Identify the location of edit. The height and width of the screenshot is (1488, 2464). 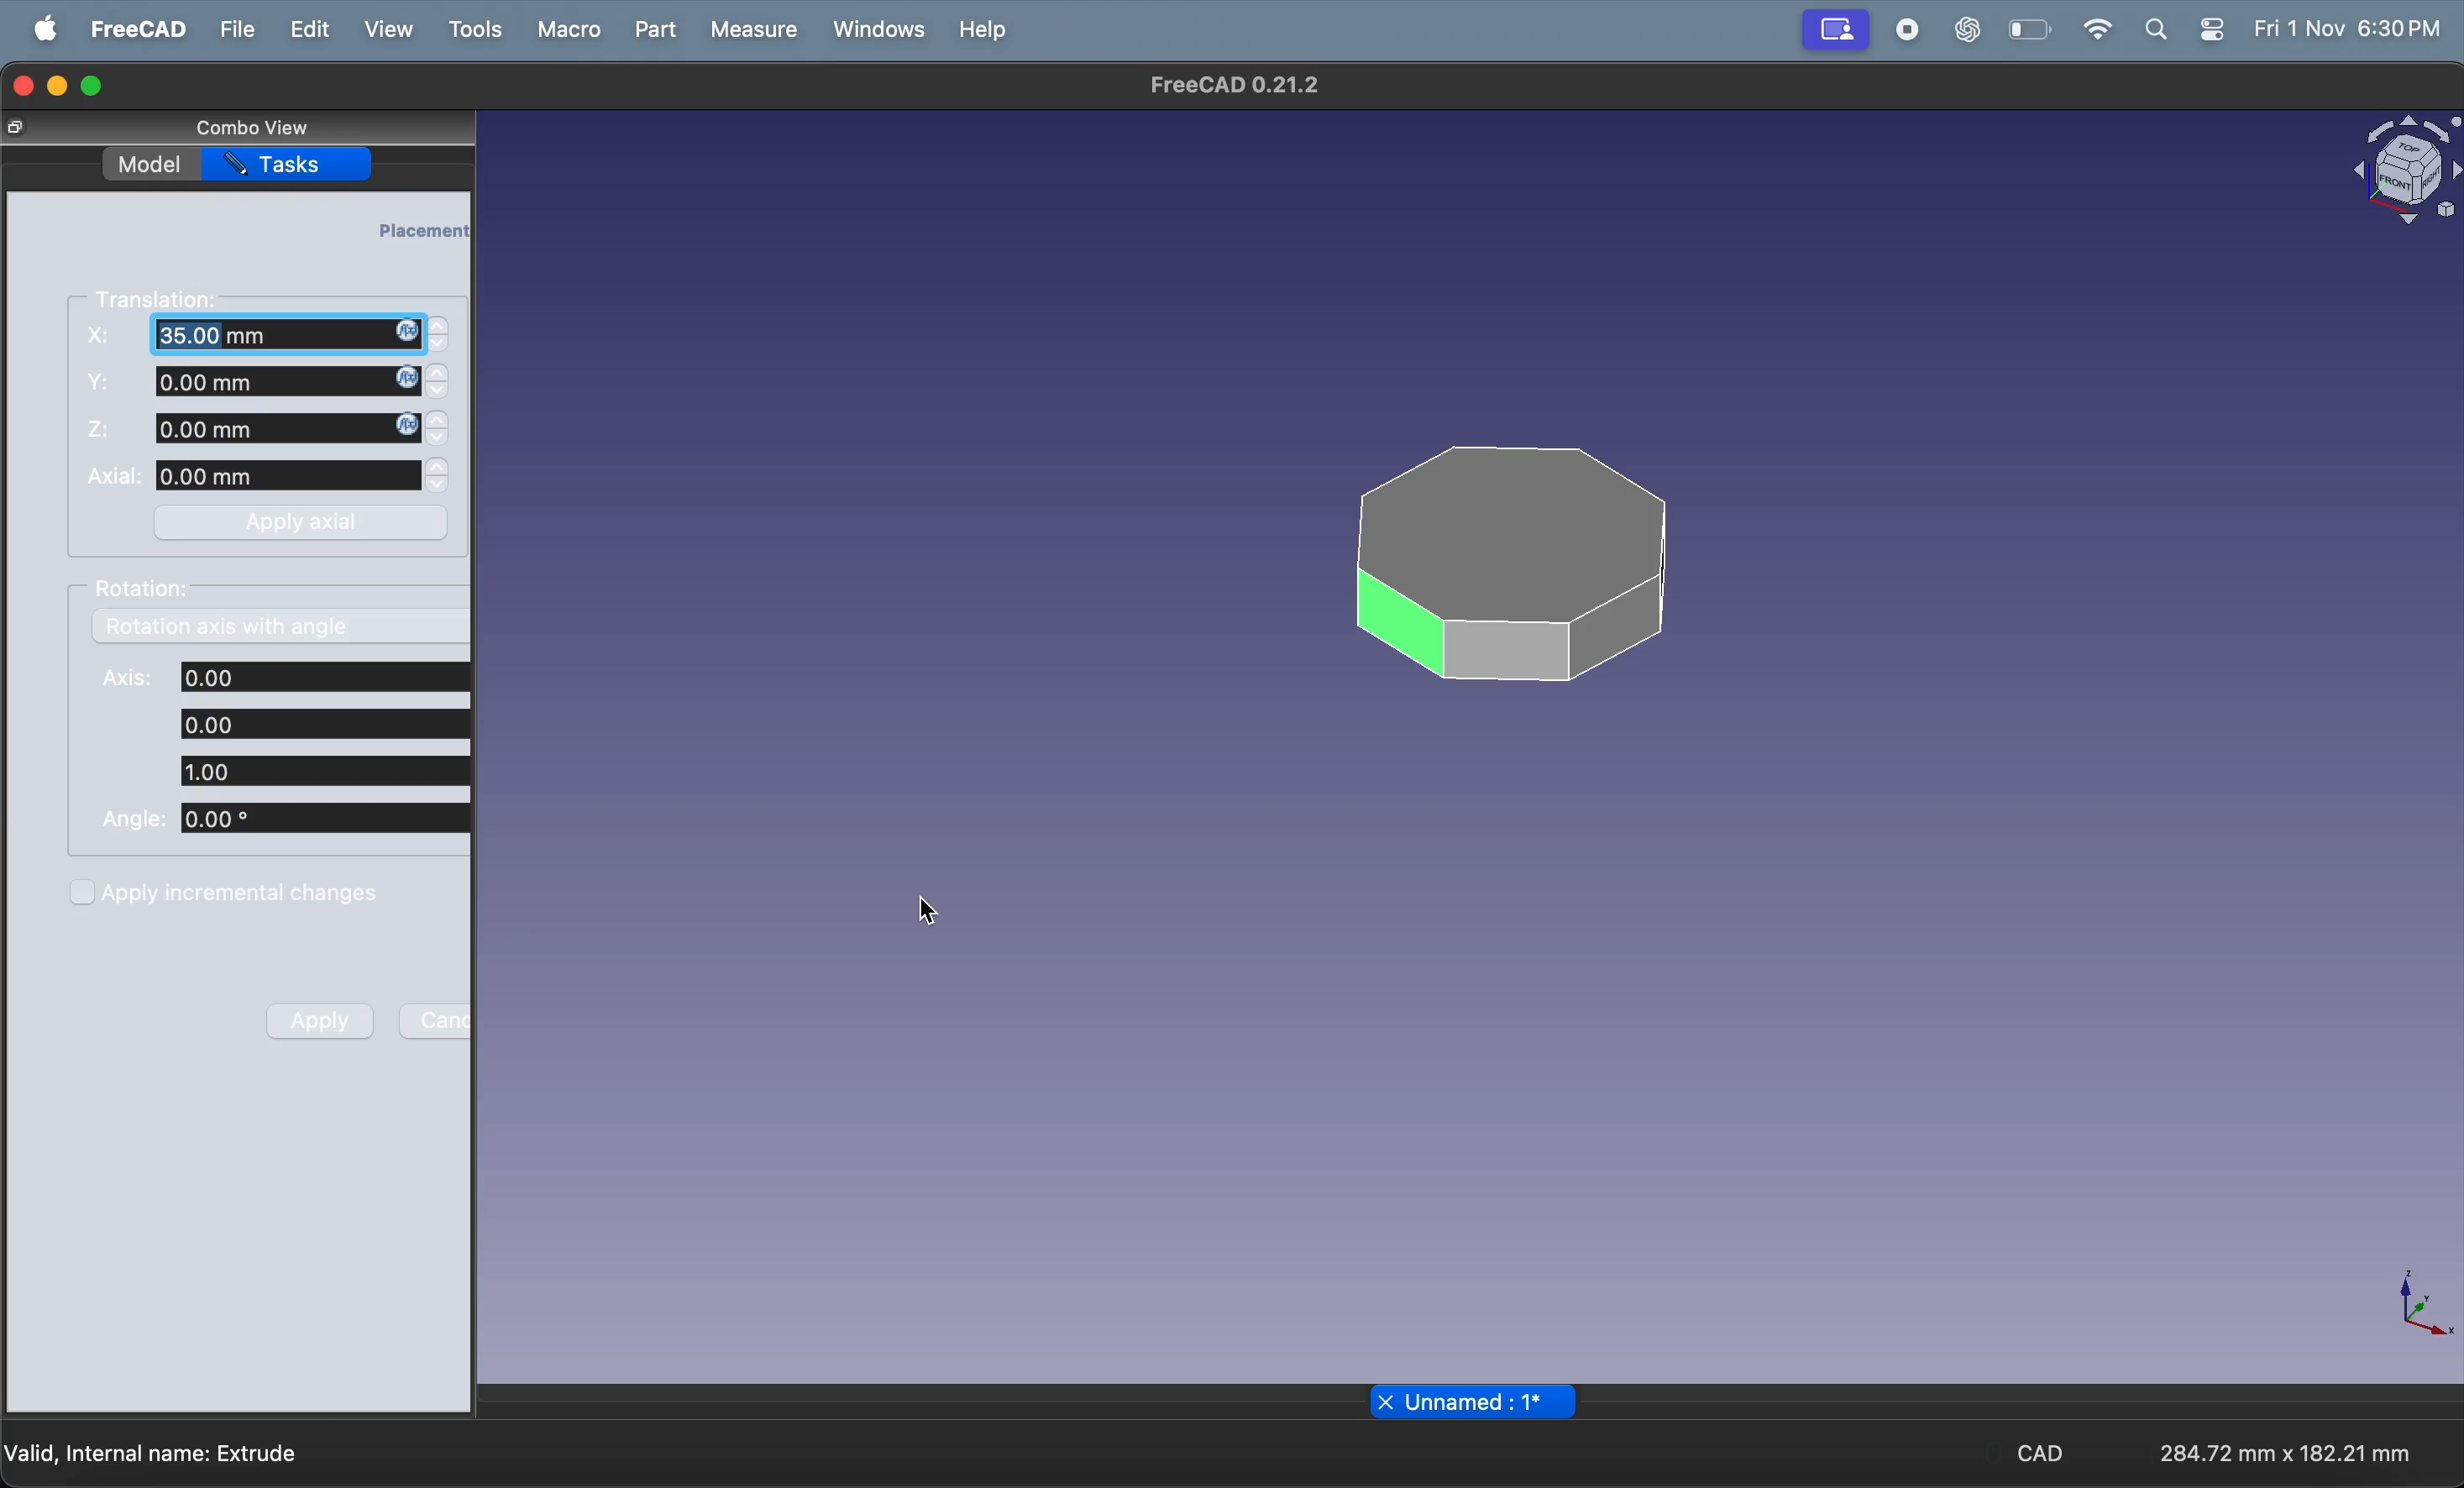
(305, 28).